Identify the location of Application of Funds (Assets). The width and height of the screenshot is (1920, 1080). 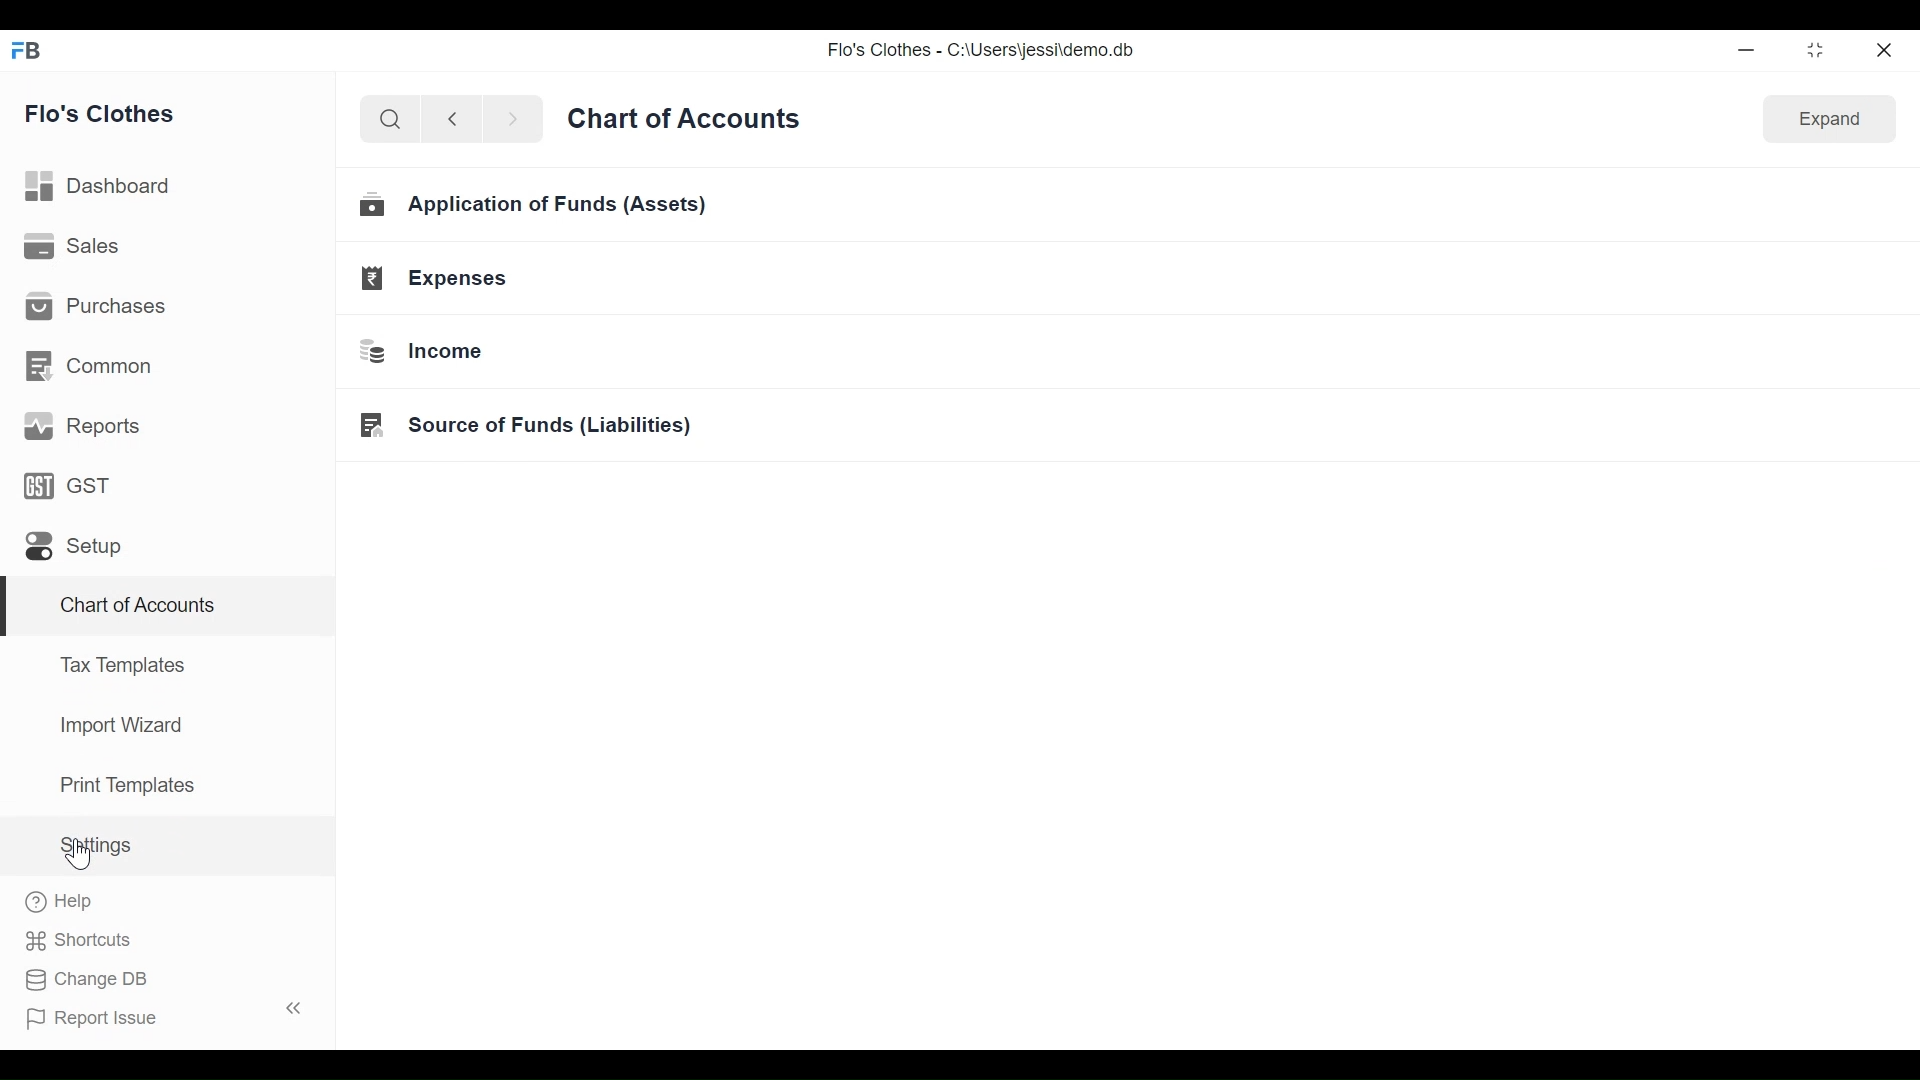
(537, 208).